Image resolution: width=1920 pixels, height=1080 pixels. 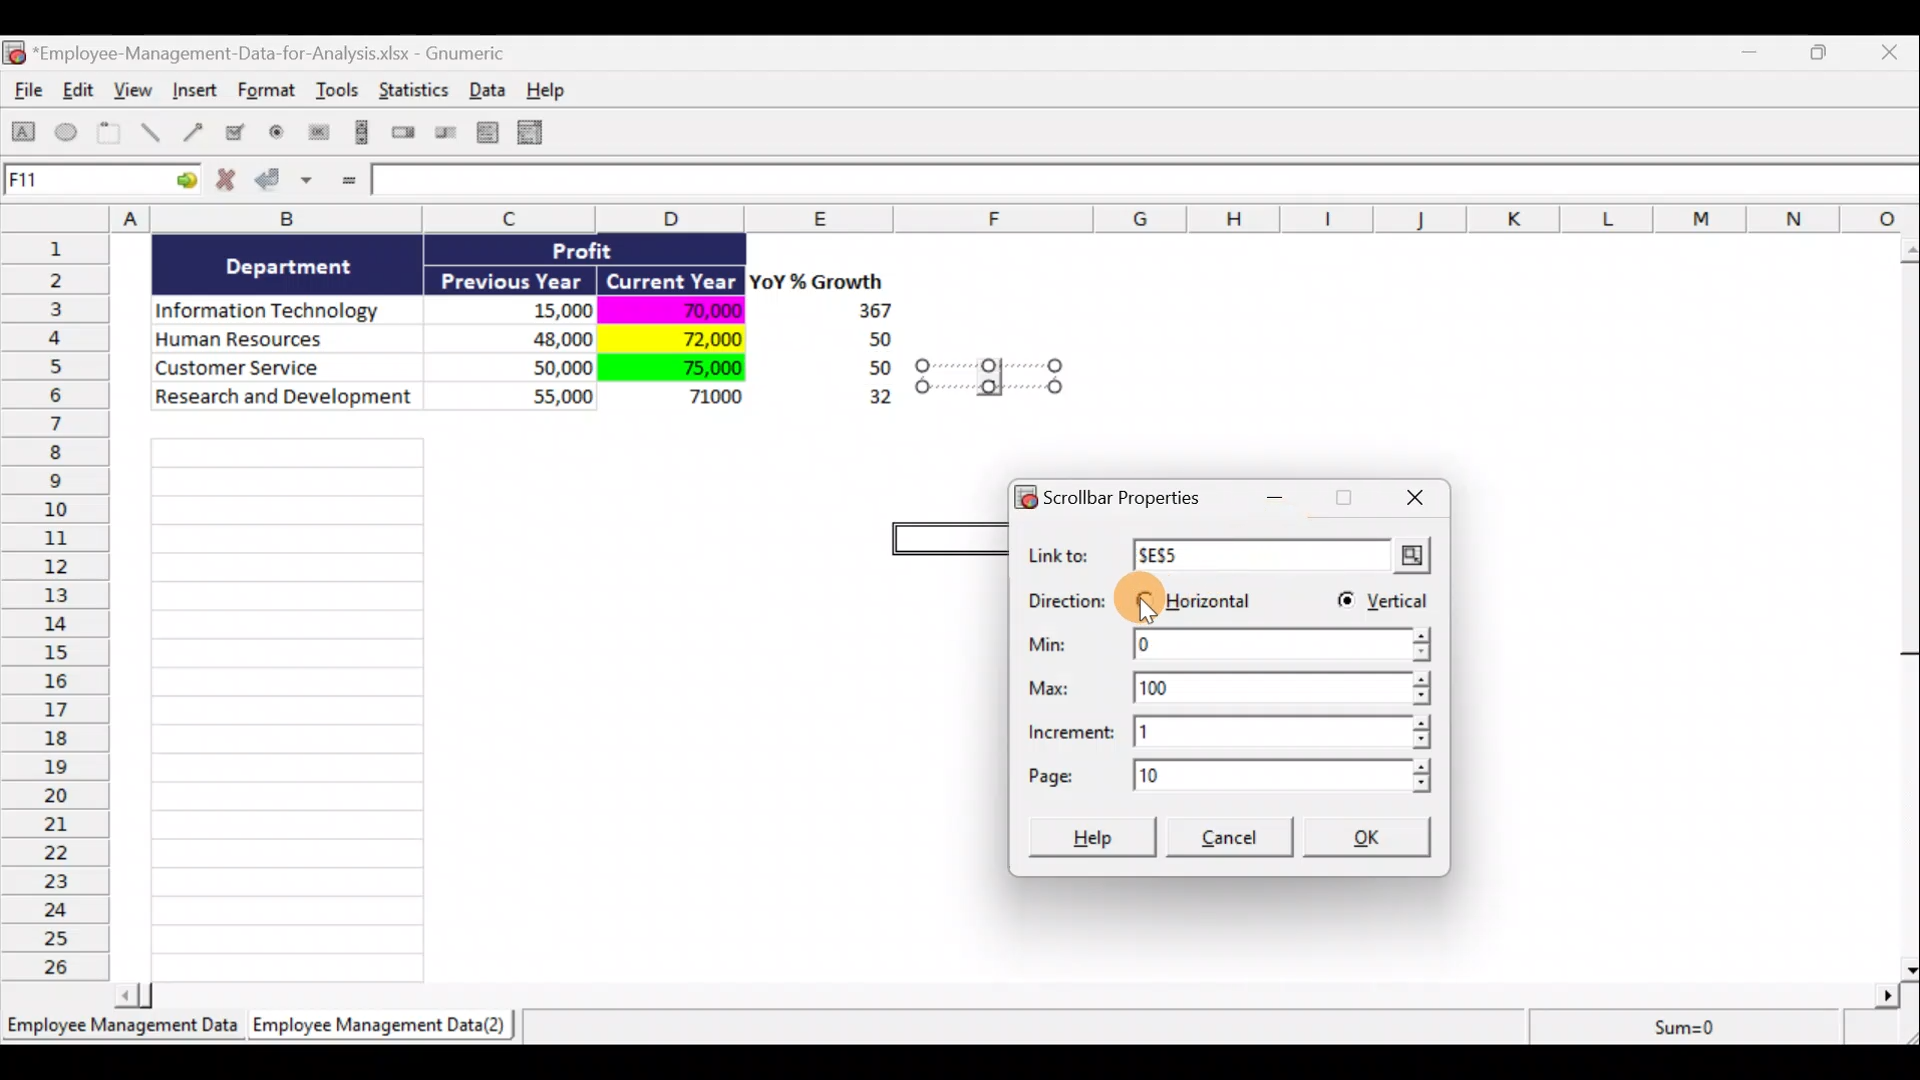 I want to click on File, so click(x=24, y=94).